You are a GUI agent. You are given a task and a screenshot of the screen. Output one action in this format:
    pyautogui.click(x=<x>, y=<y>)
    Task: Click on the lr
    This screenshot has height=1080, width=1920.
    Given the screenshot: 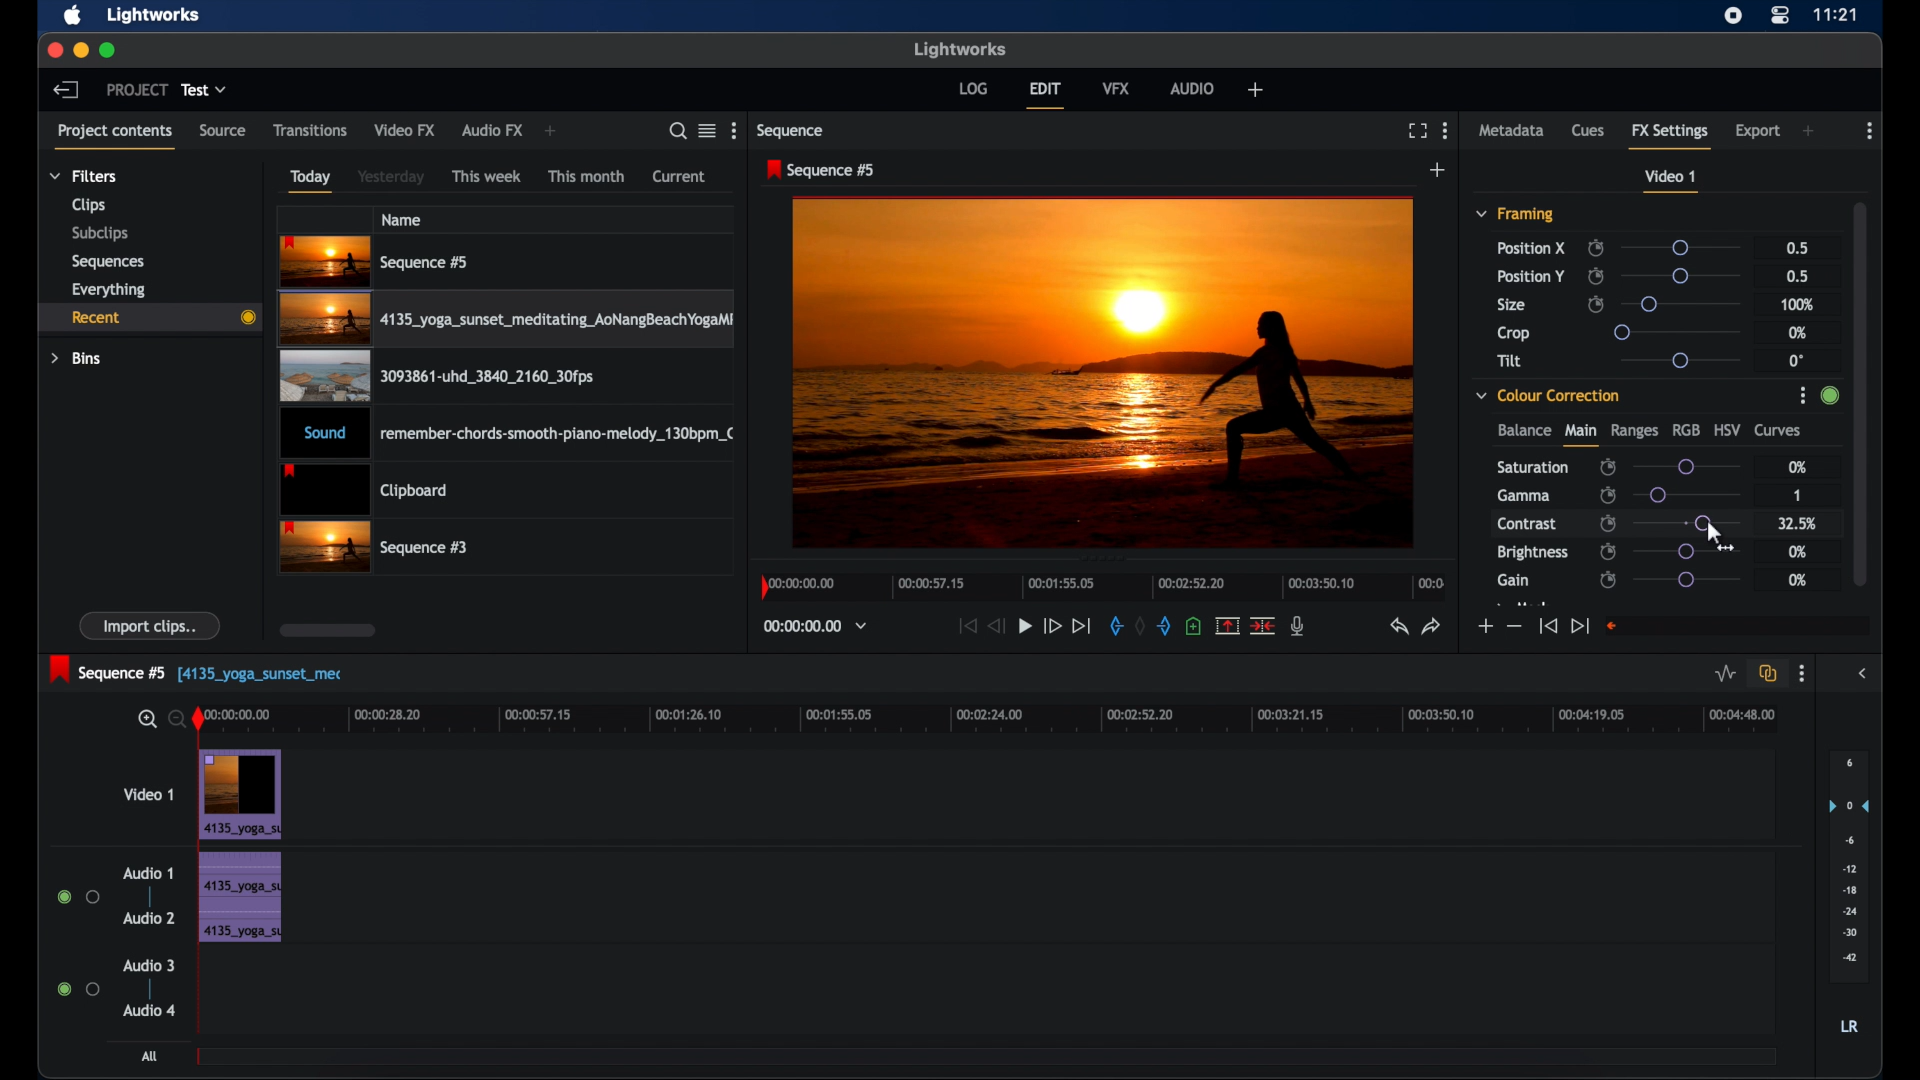 What is the action you would take?
    pyautogui.click(x=1849, y=1026)
    